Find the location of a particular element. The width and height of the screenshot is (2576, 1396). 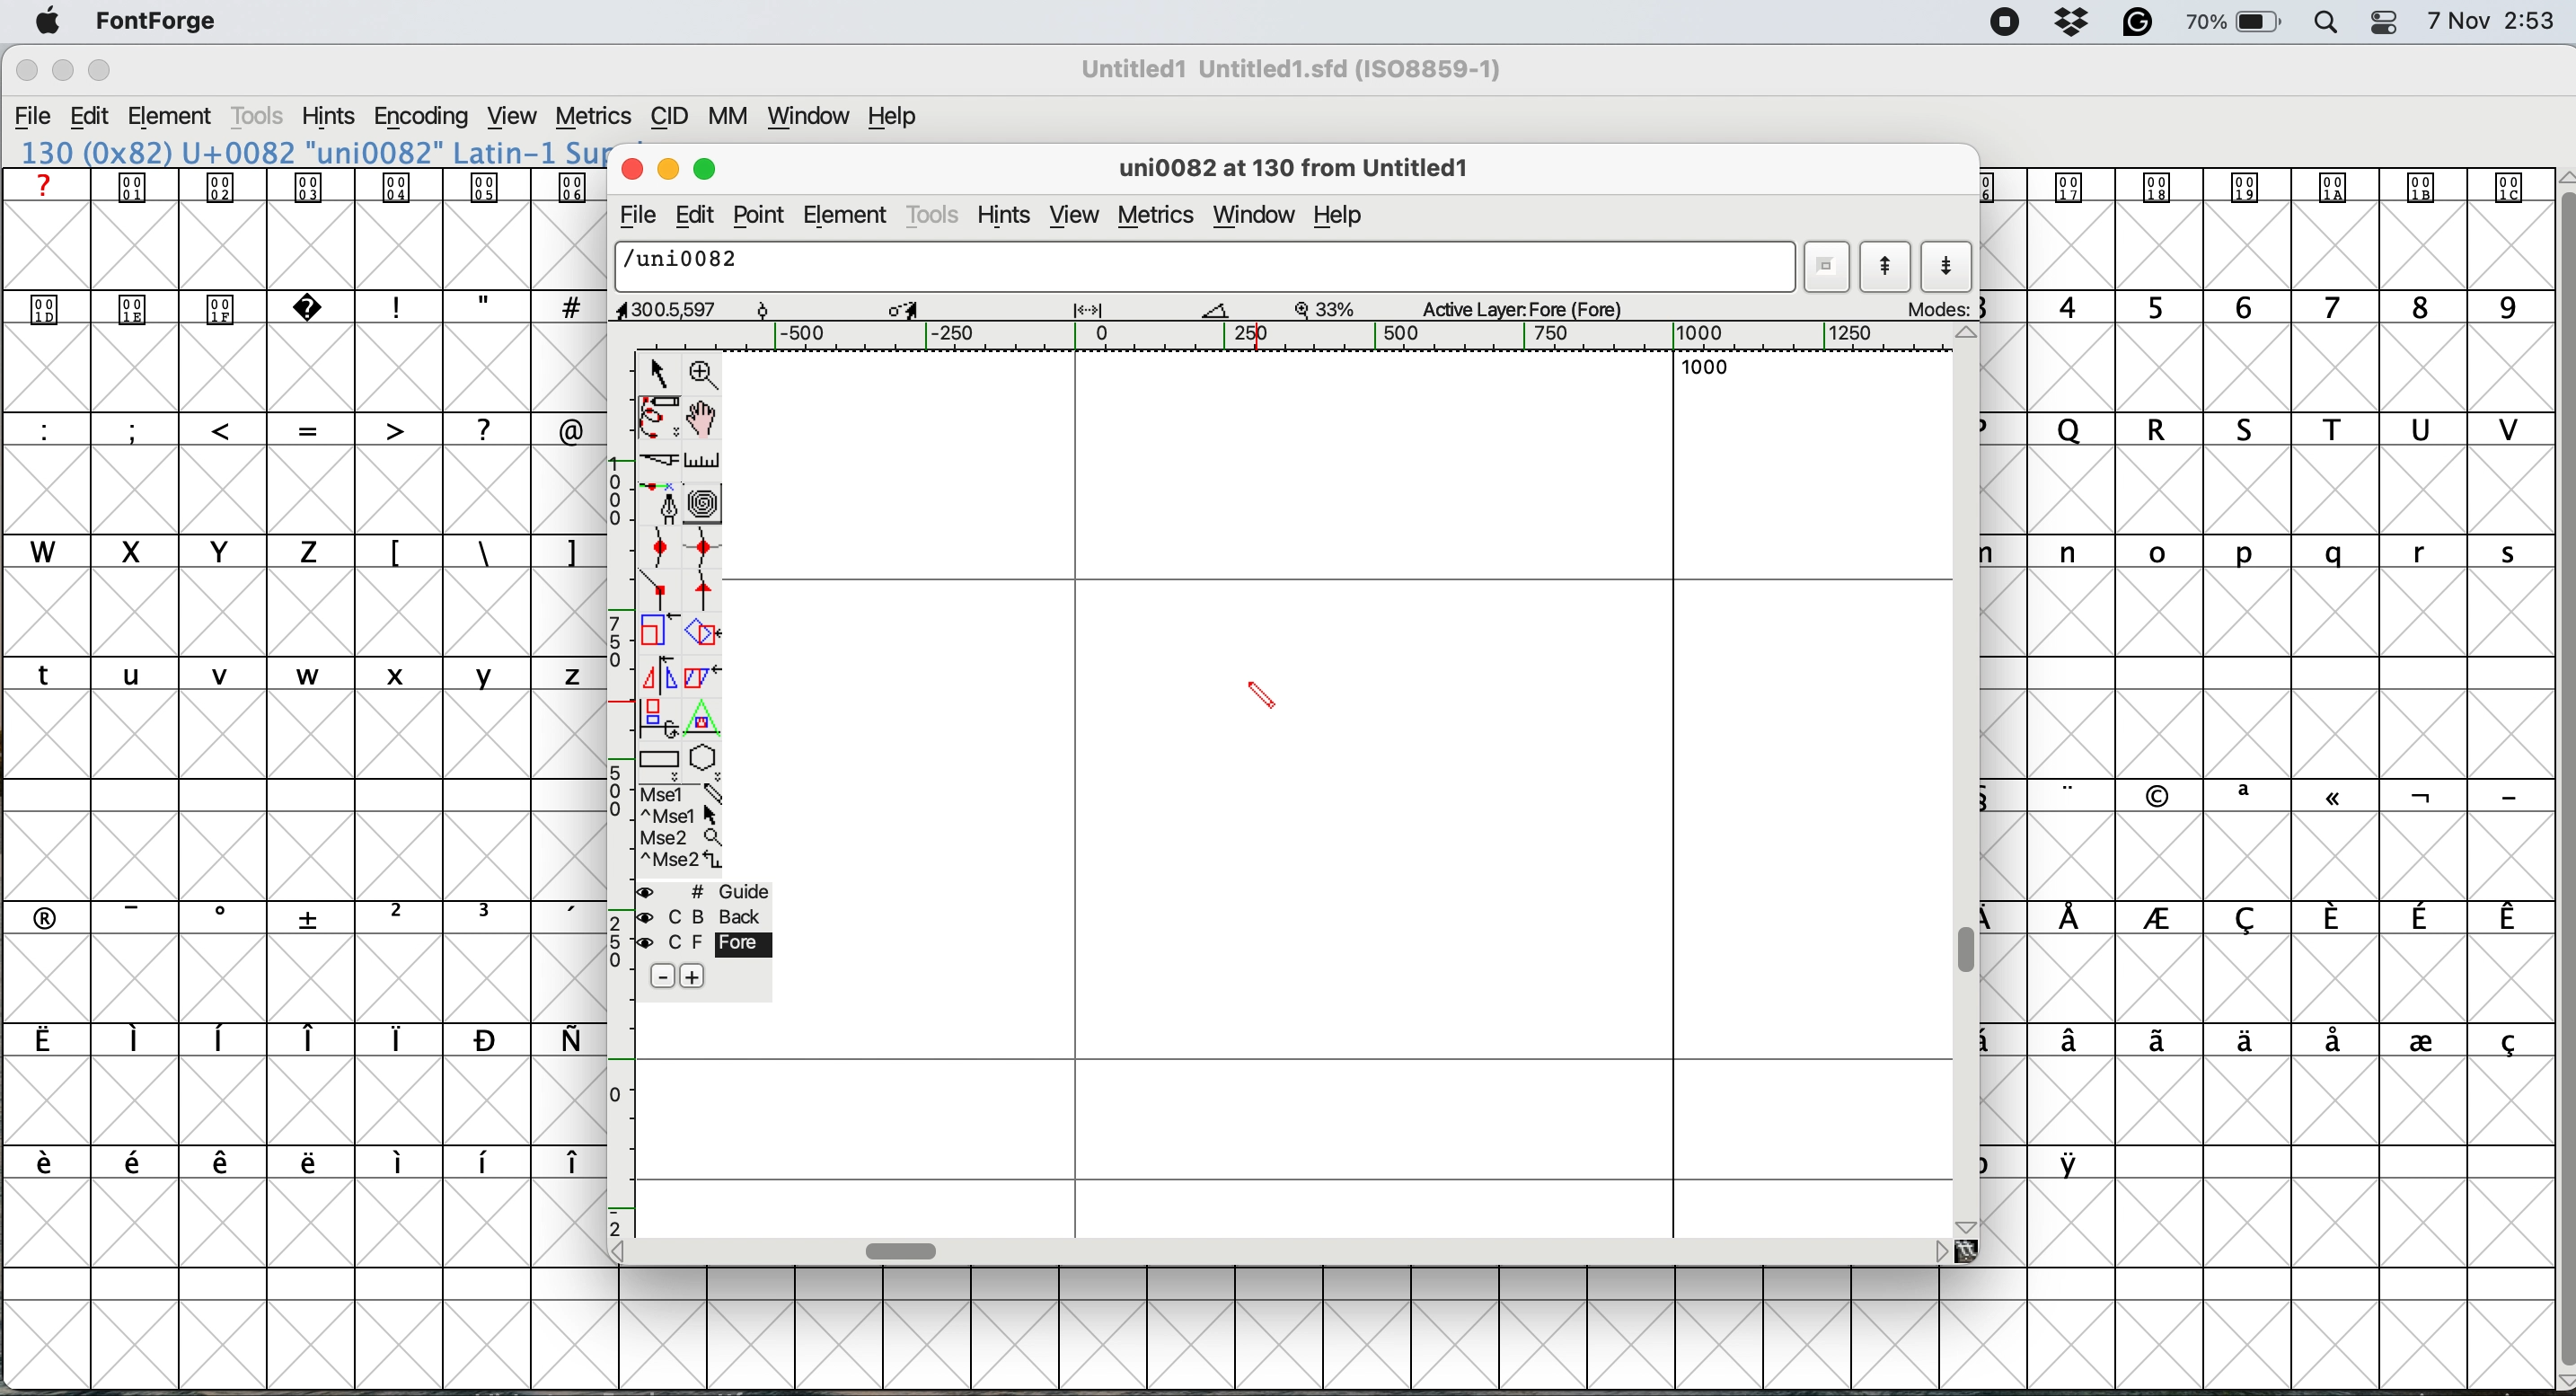

point is located at coordinates (764, 215).